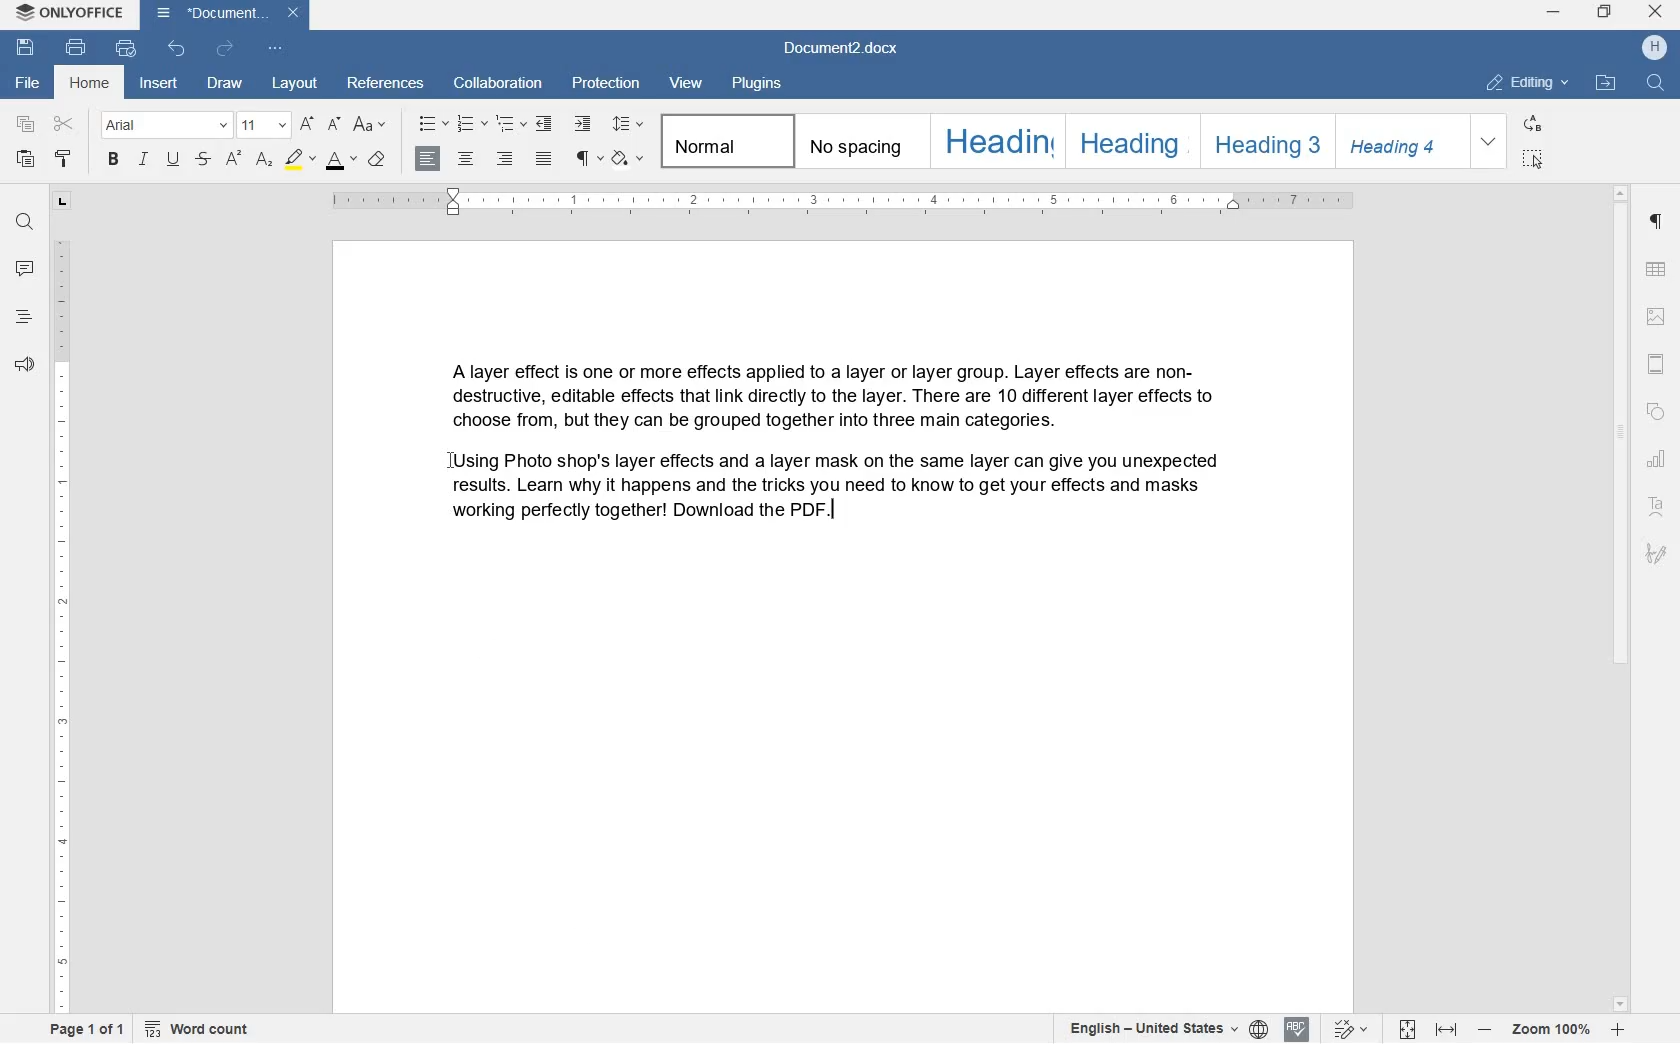  What do you see at coordinates (1168, 1030) in the screenshot?
I see `SELECT TEXT OR DOCUMENT LANGUAGE` at bounding box center [1168, 1030].